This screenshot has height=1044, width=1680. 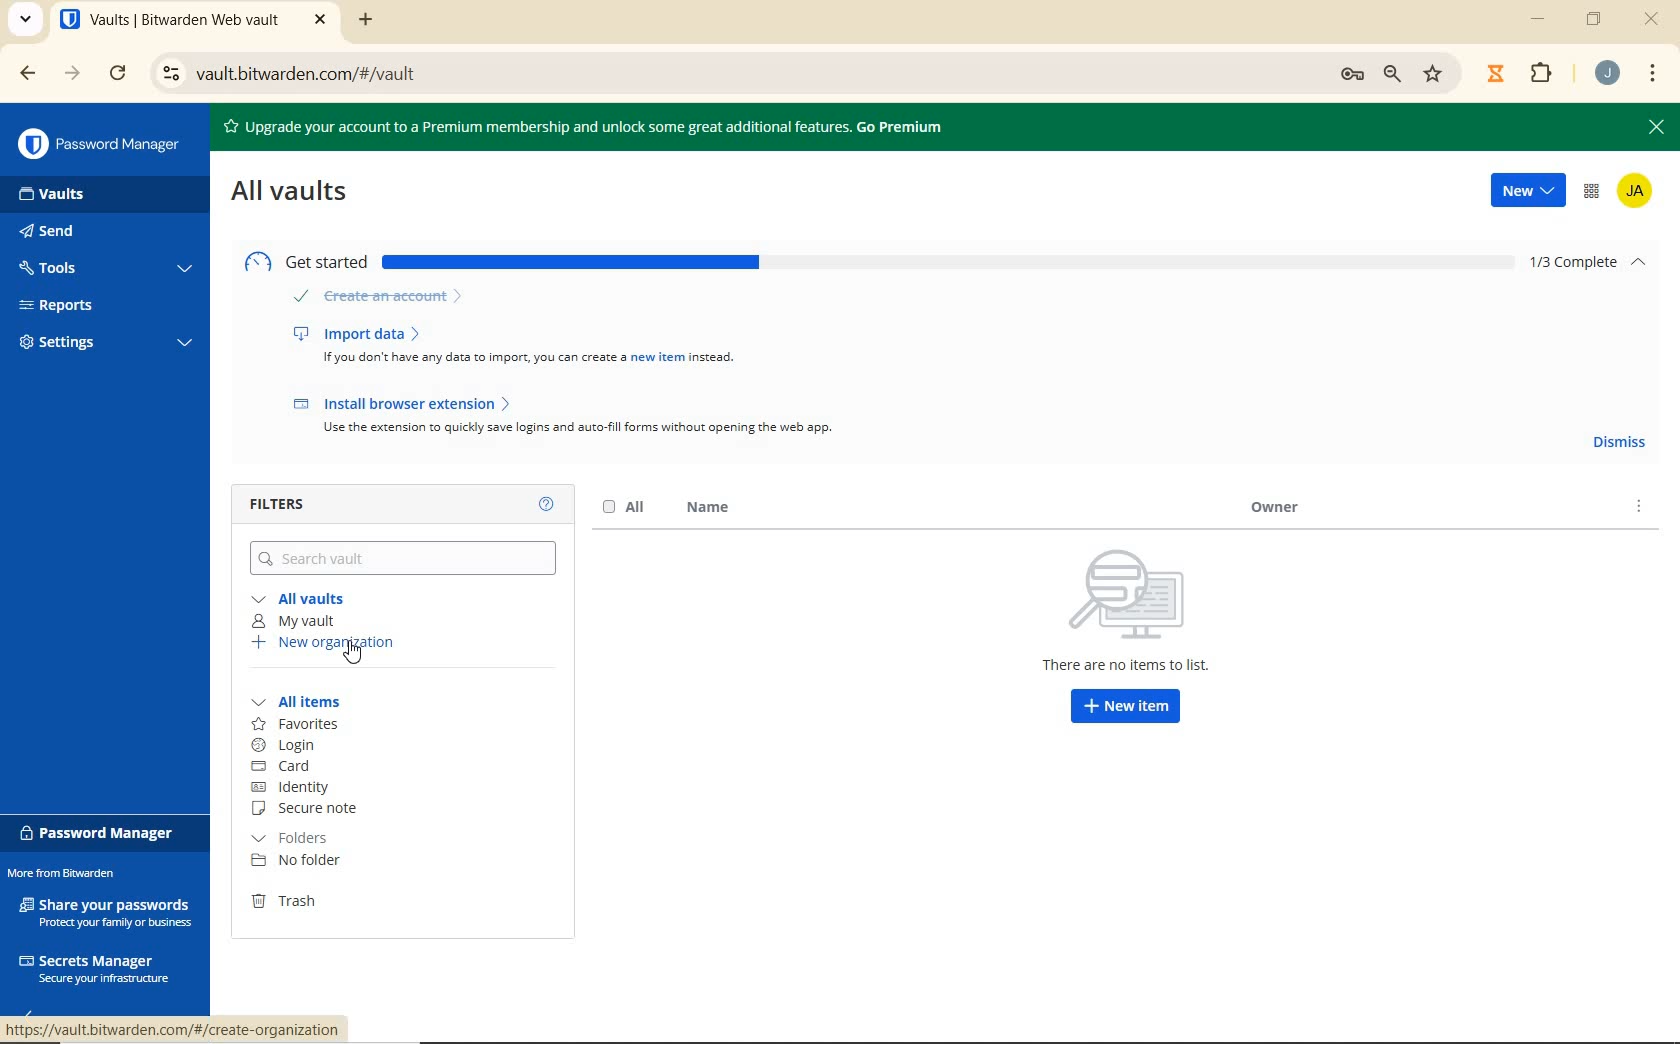 What do you see at coordinates (297, 725) in the screenshot?
I see `favorites` at bounding box center [297, 725].